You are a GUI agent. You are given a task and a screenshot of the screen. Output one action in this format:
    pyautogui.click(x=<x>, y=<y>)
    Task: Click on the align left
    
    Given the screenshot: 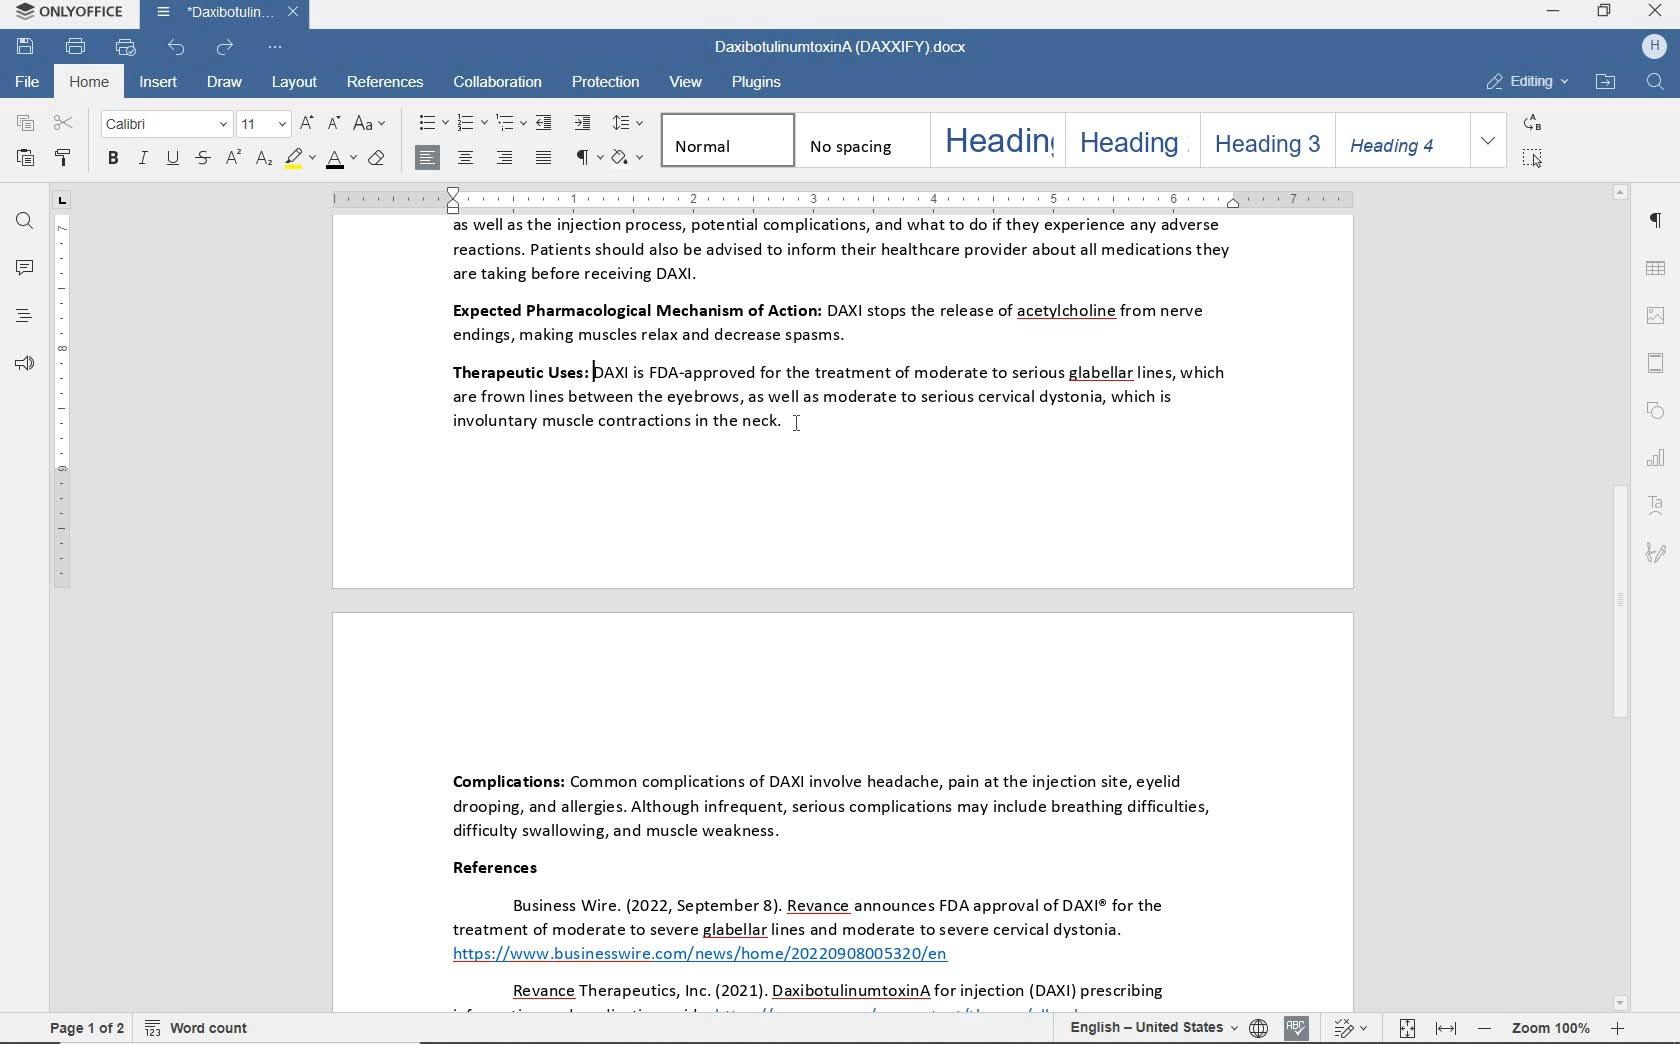 What is the action you would take?
    pyautogui.click(x=429, y=157)
    